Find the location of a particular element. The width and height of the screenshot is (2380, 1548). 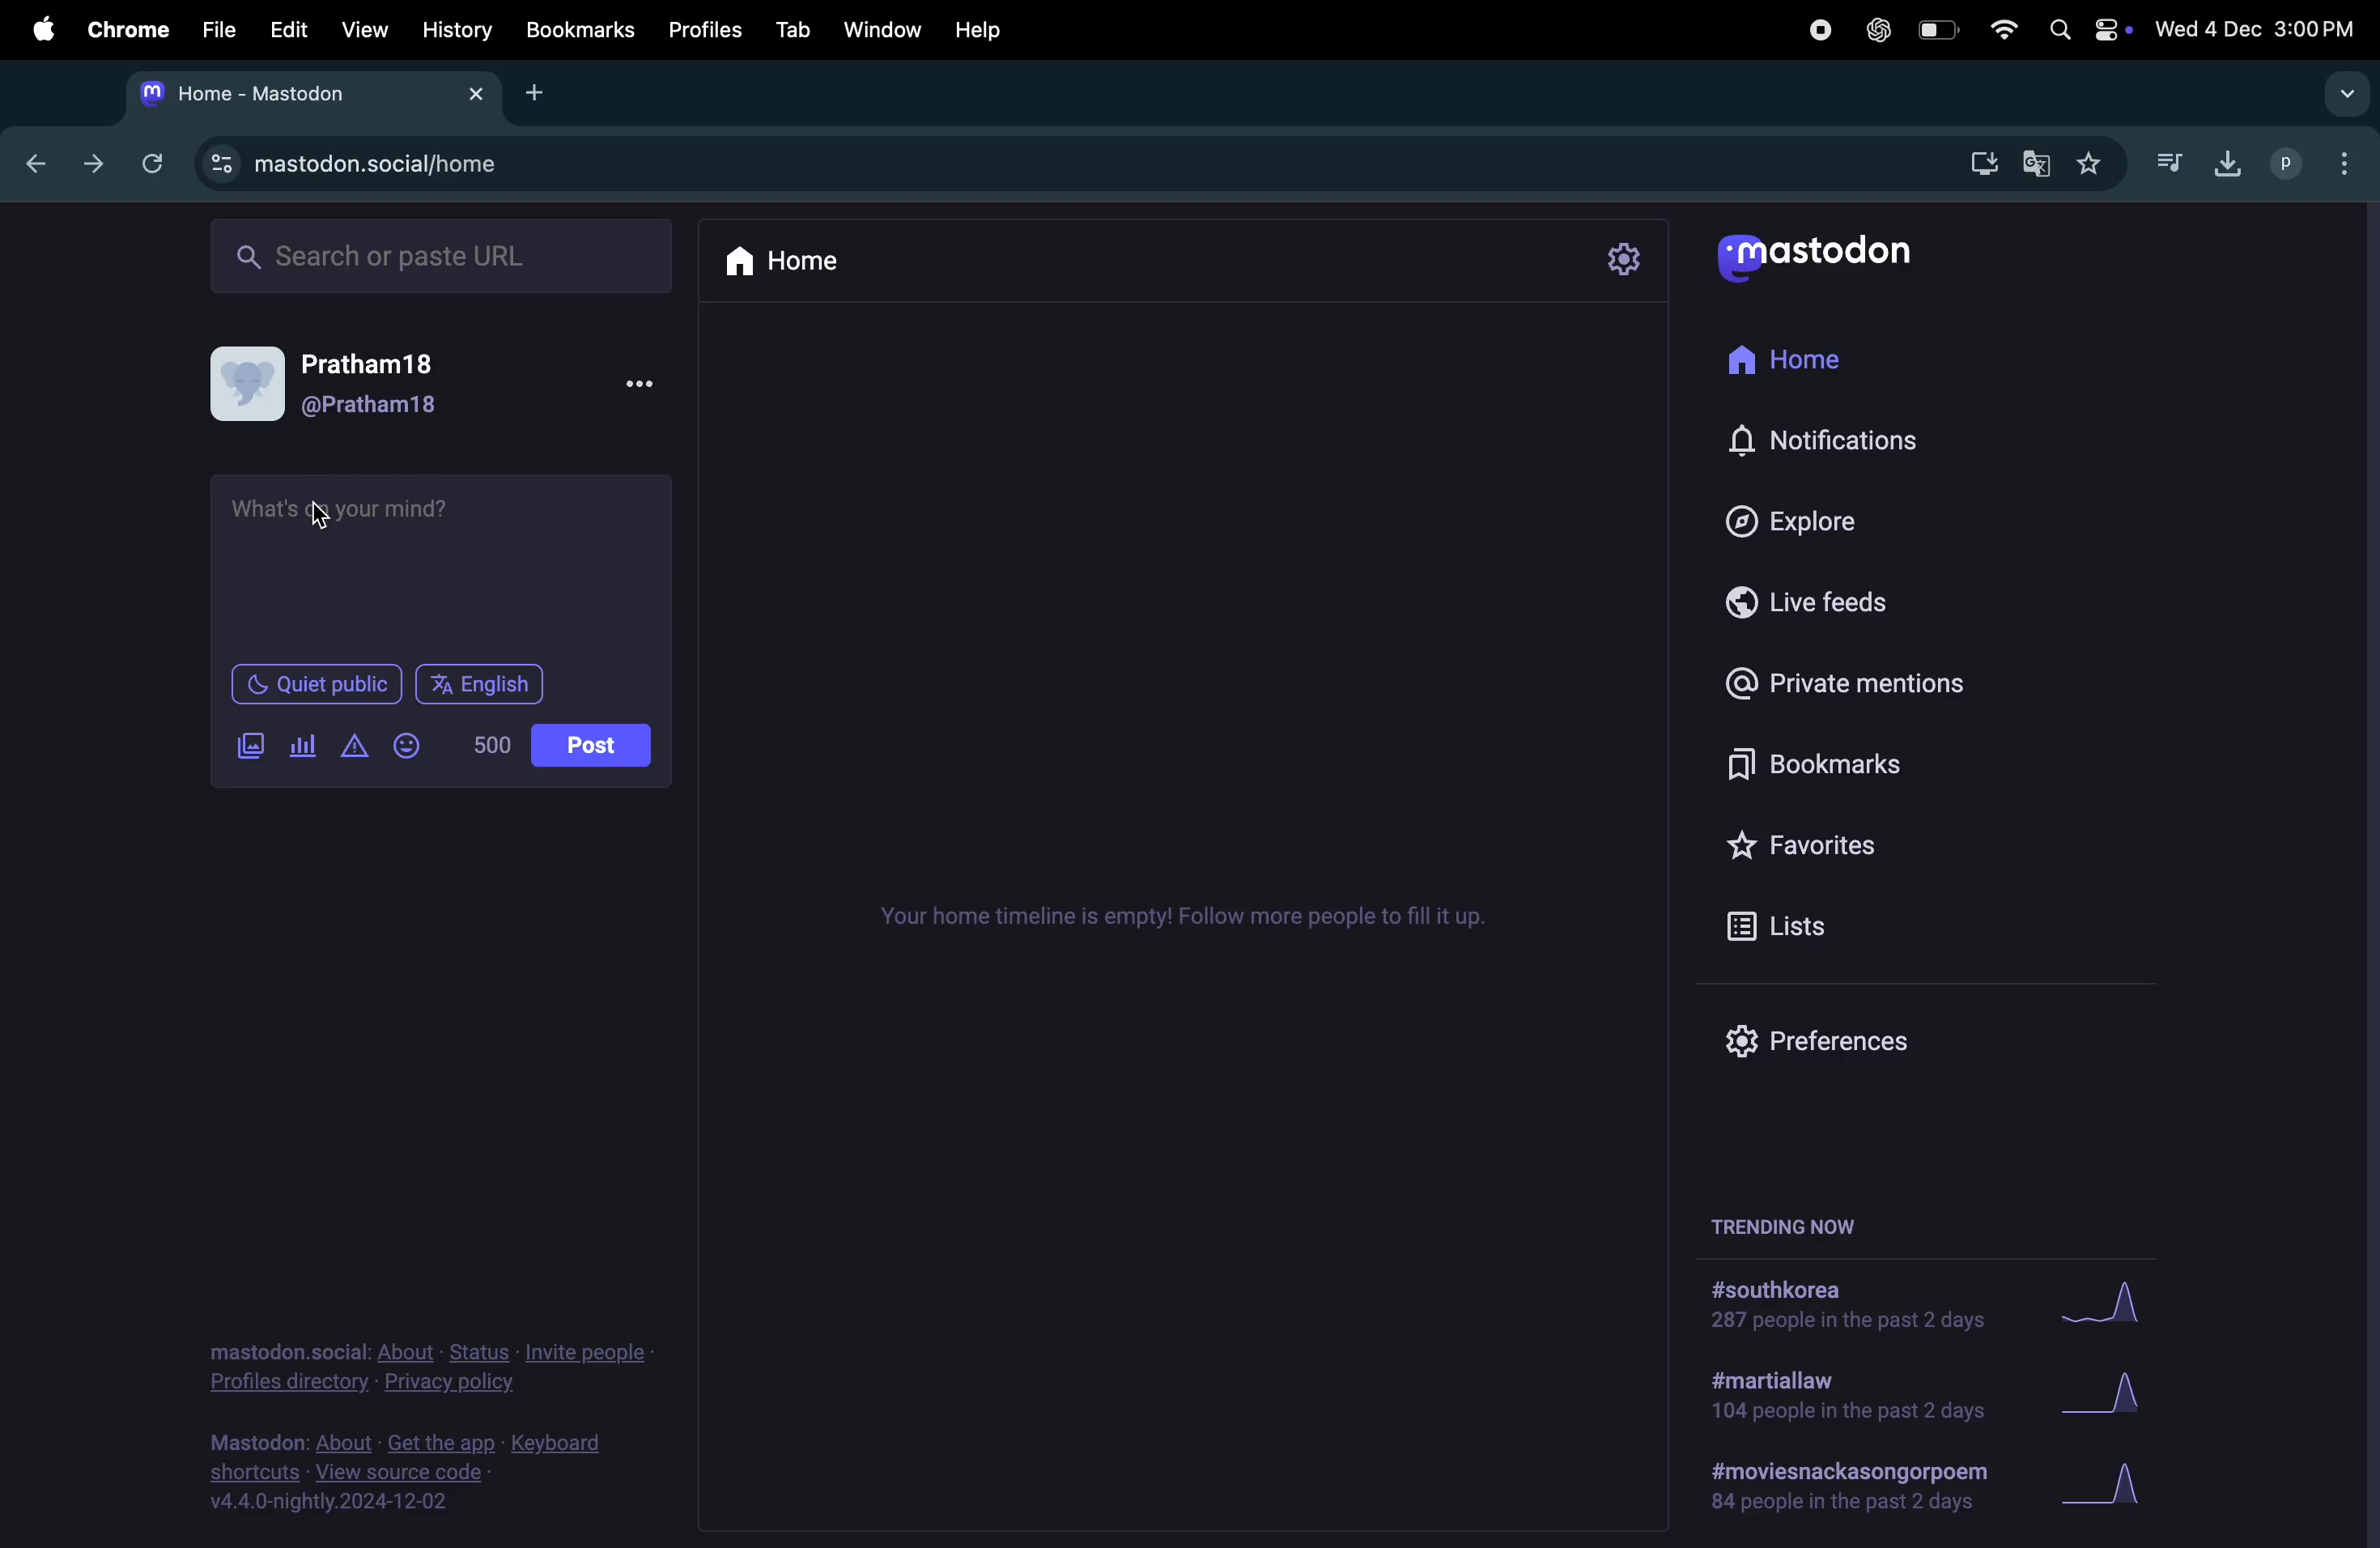

book mark is located at coordinates (579, 29).